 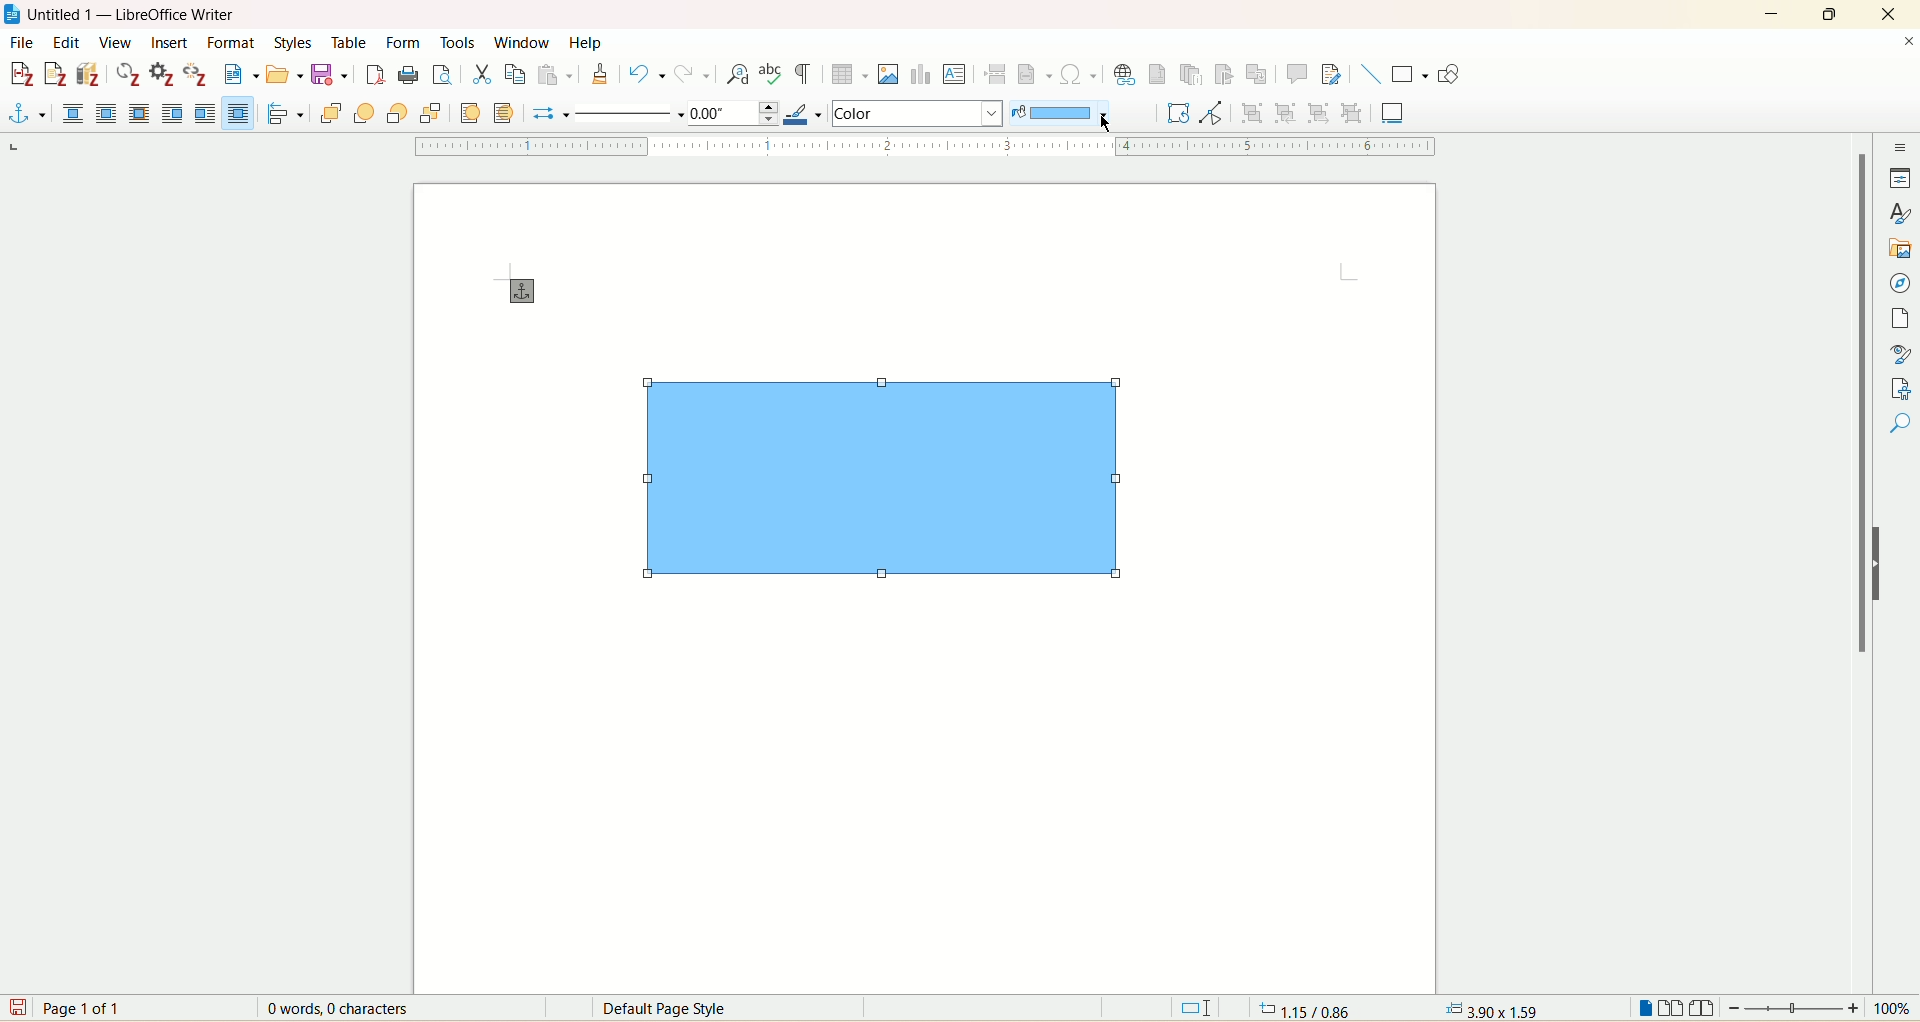 What do you see at coordinates (289, 114) in the screenshot?
I see `align object` at bounding box center [289, 114].